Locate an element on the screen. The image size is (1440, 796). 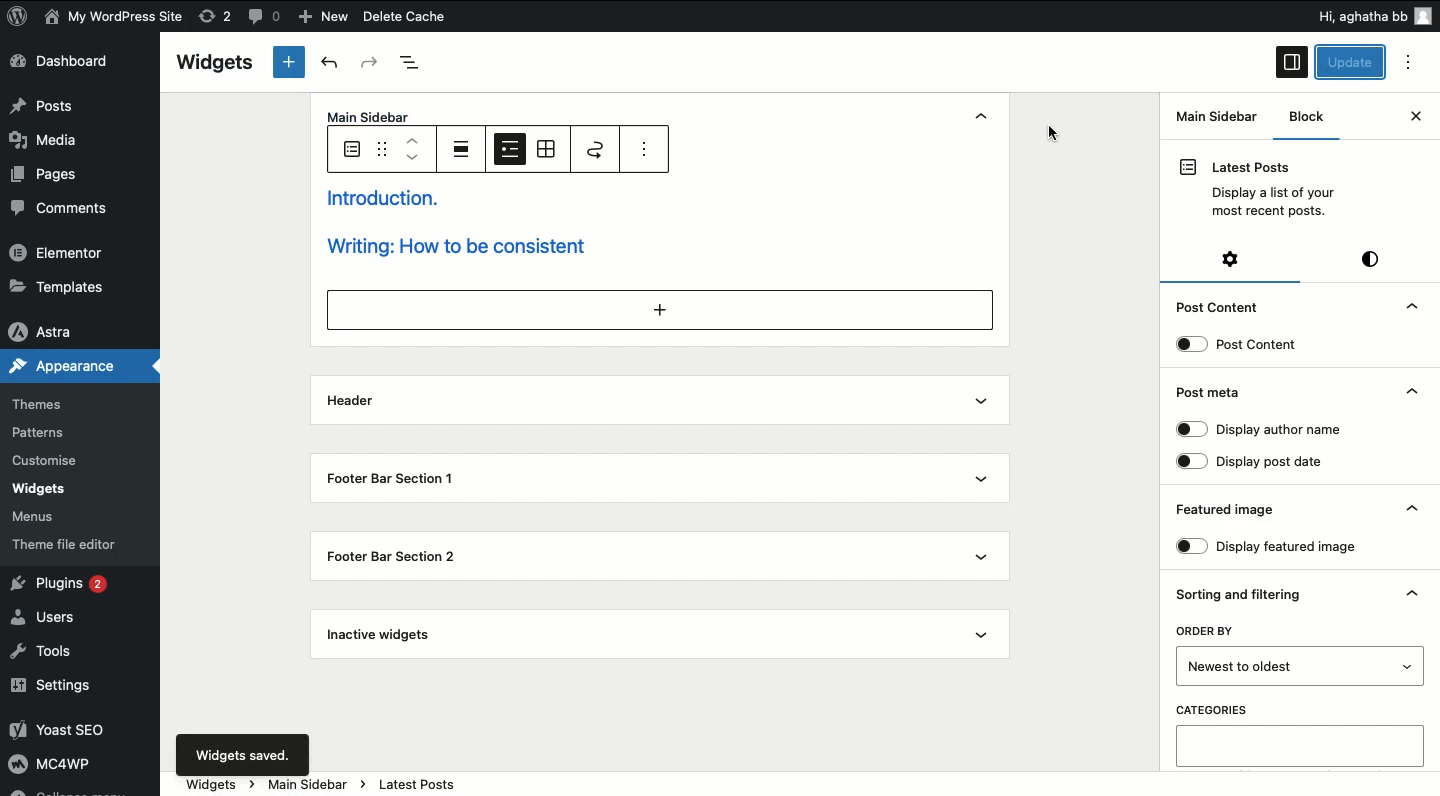
Settings is located at coordinates (58, 691).